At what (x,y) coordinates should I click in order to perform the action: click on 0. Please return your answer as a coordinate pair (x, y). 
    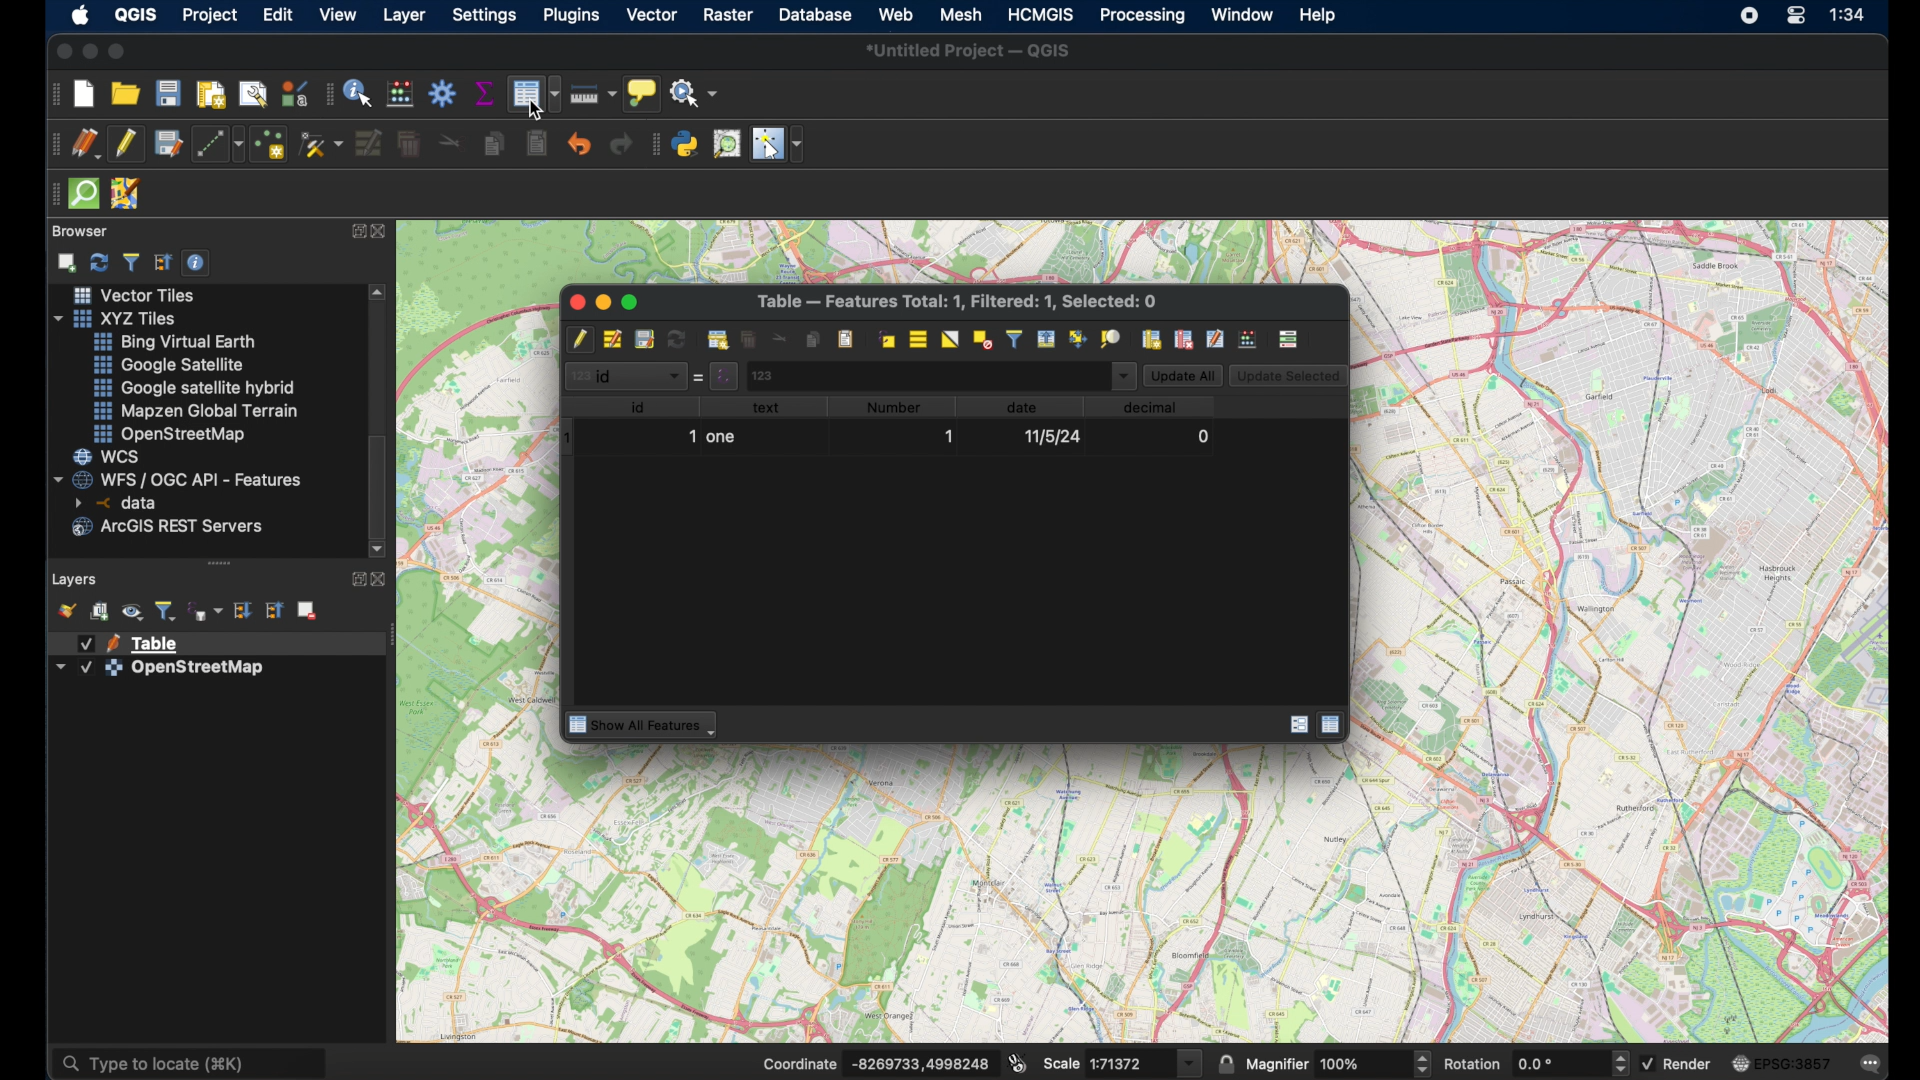
    Looking at the image, I should click on (1203, 435).